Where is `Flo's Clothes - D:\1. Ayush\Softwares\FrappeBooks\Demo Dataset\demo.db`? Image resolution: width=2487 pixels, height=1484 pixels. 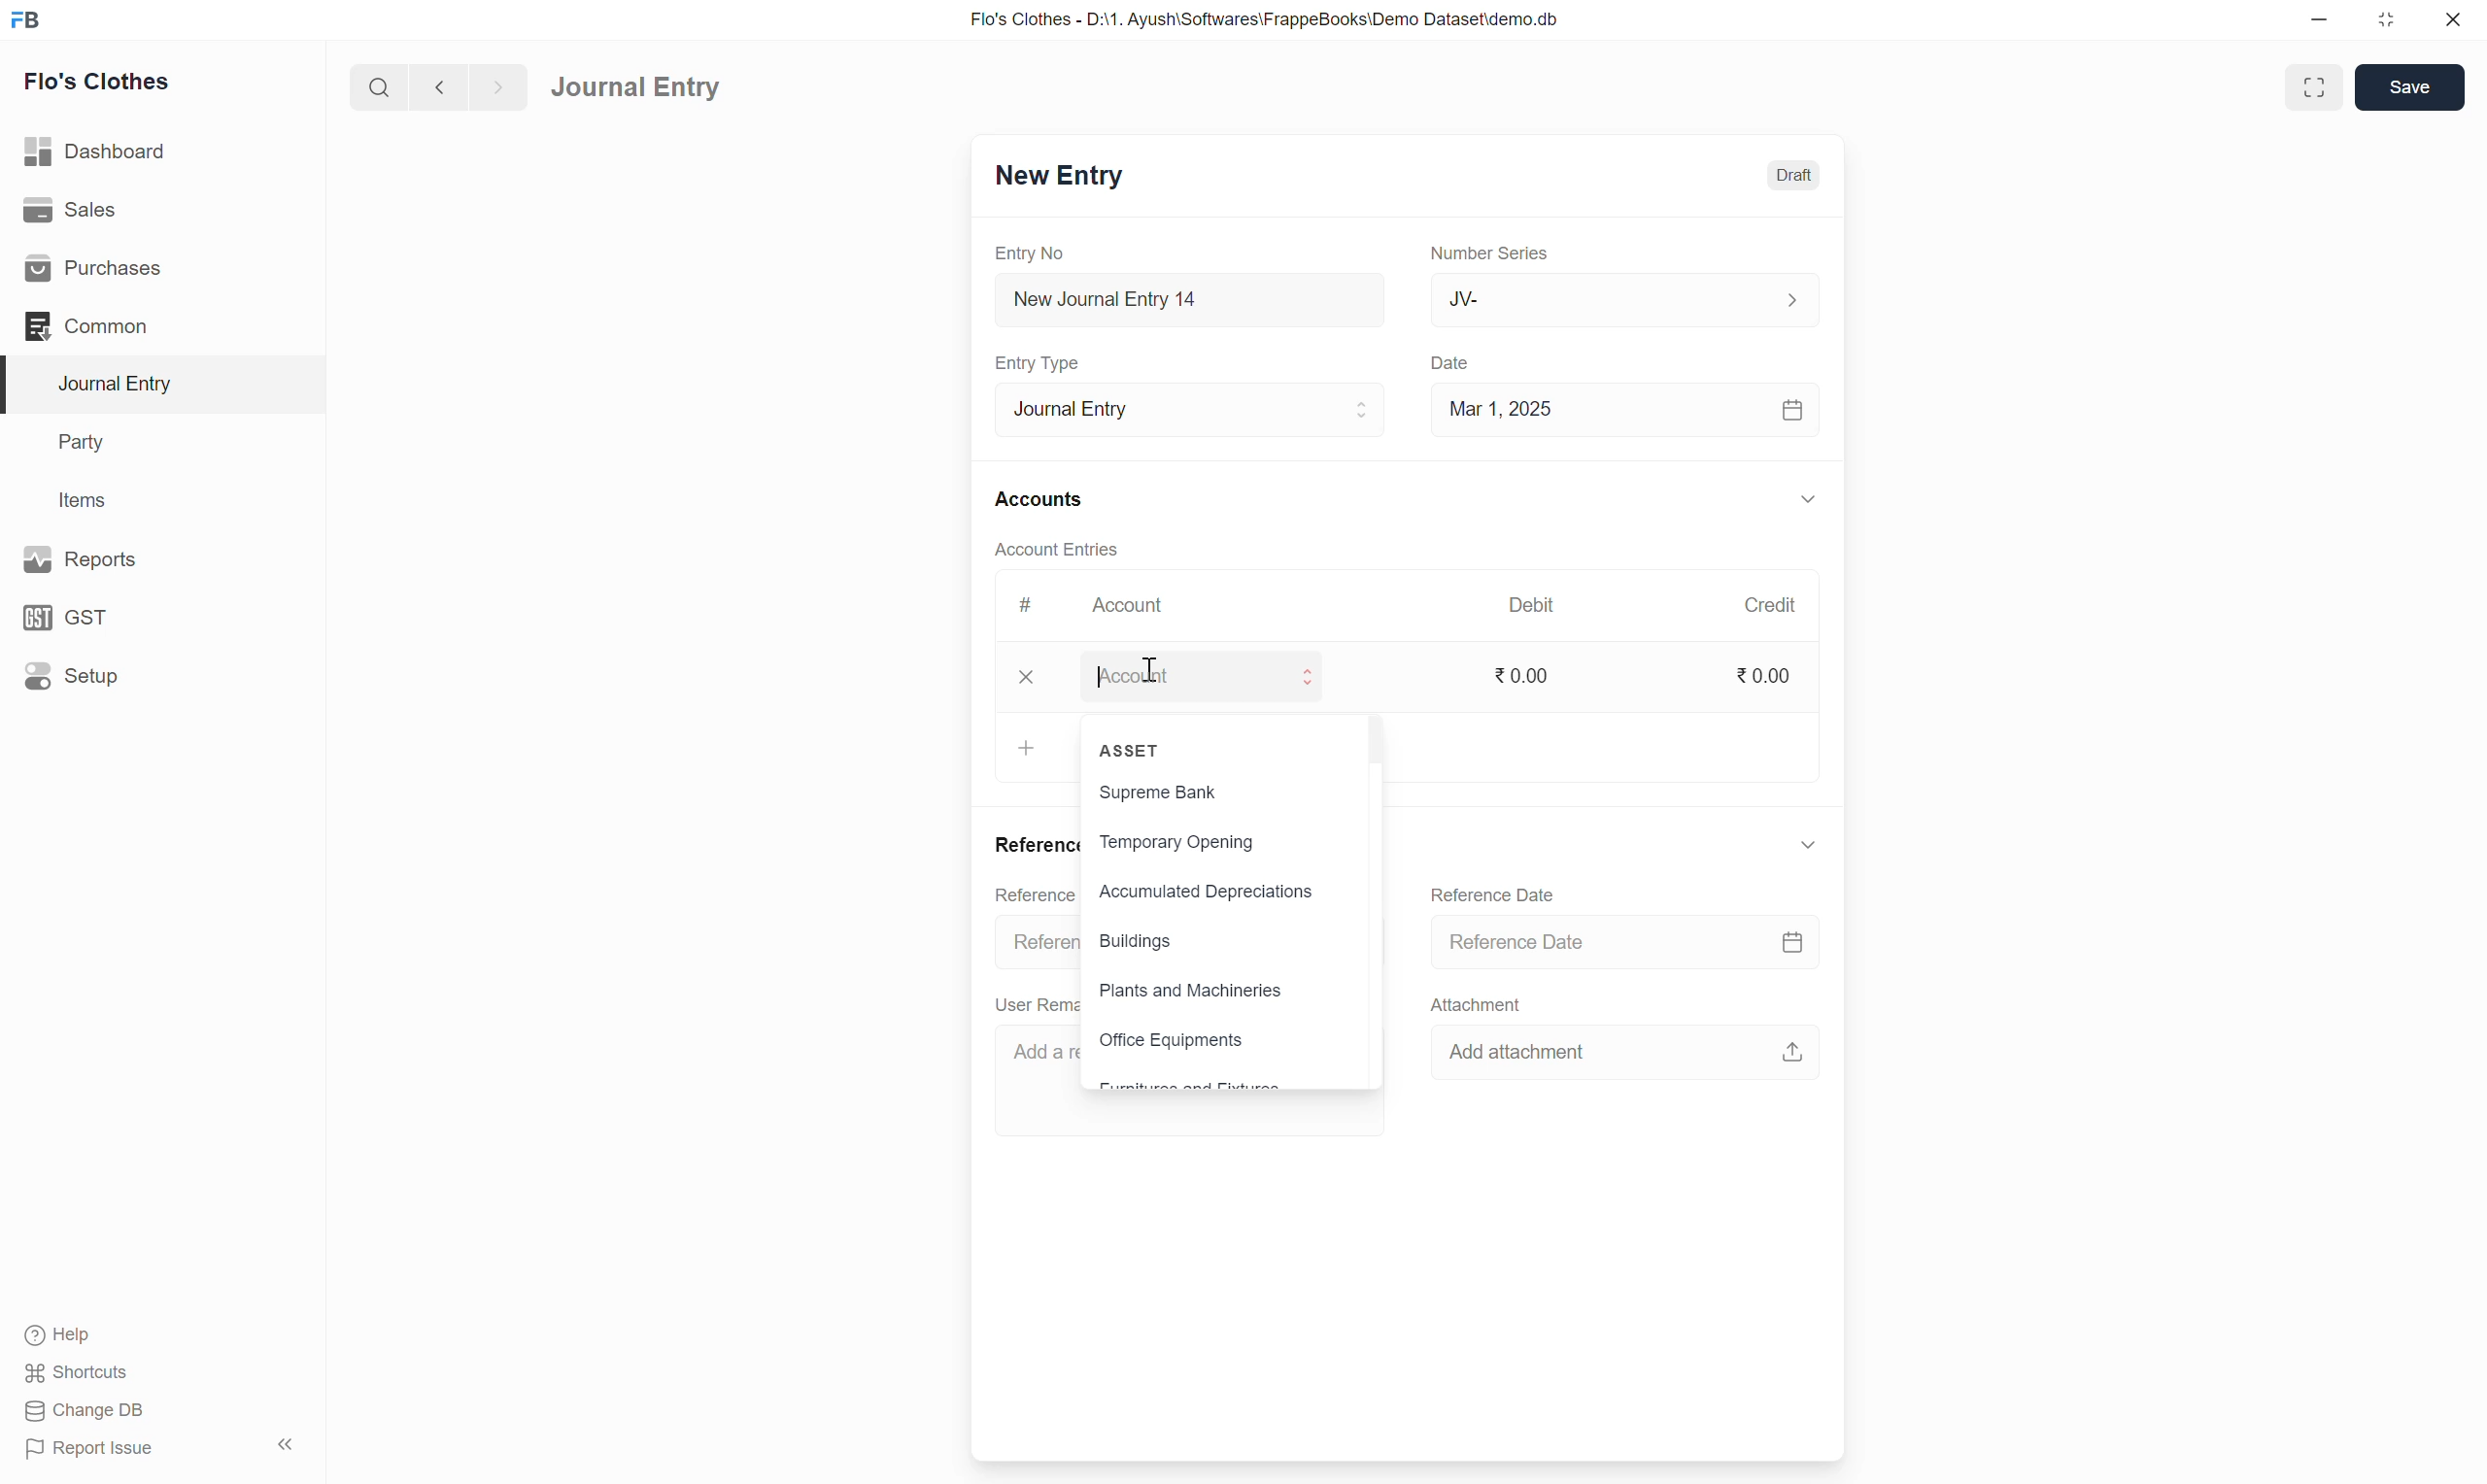
Flo's Clothes - D:\1. Ayush\Softwares\FrappeBooks\Demo Dataset\demo.db is located at coordinates (1270, 18).